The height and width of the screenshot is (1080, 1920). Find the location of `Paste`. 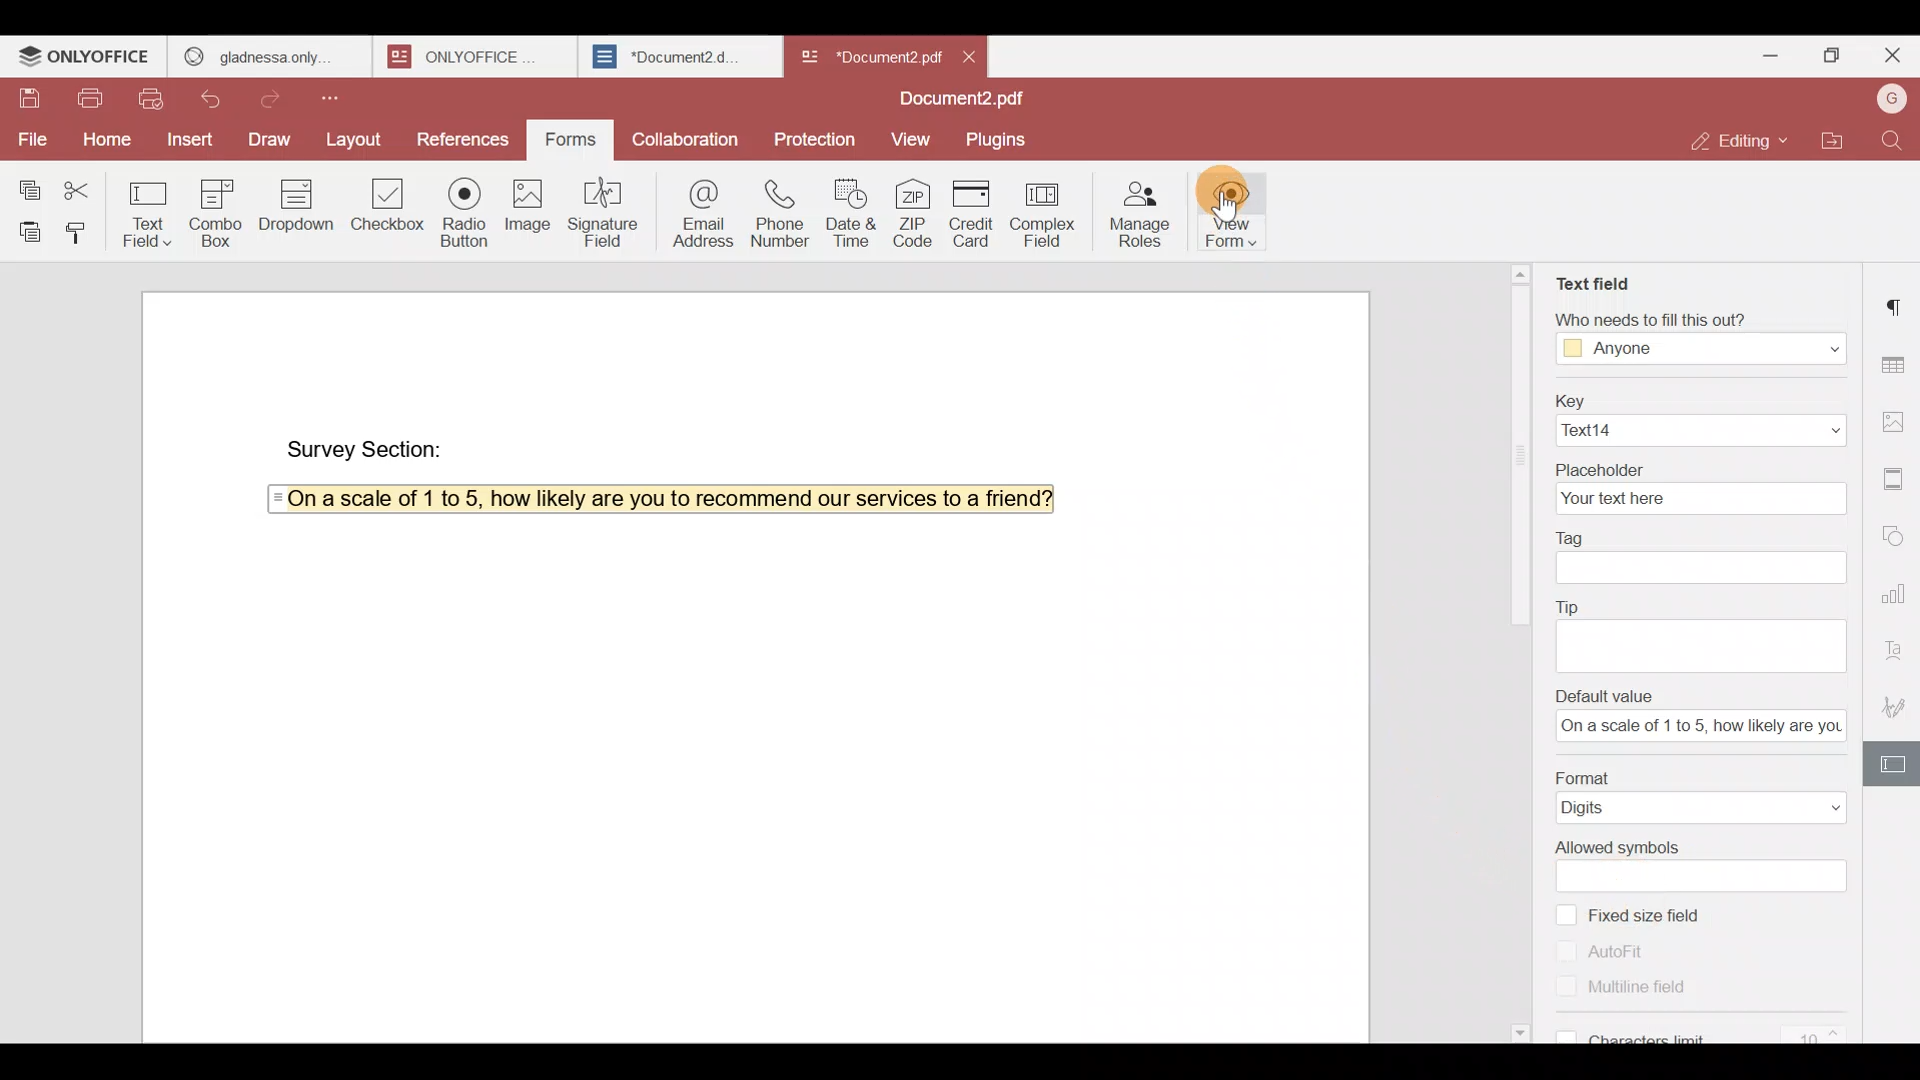

Paste is located at coordinates (24, 228).